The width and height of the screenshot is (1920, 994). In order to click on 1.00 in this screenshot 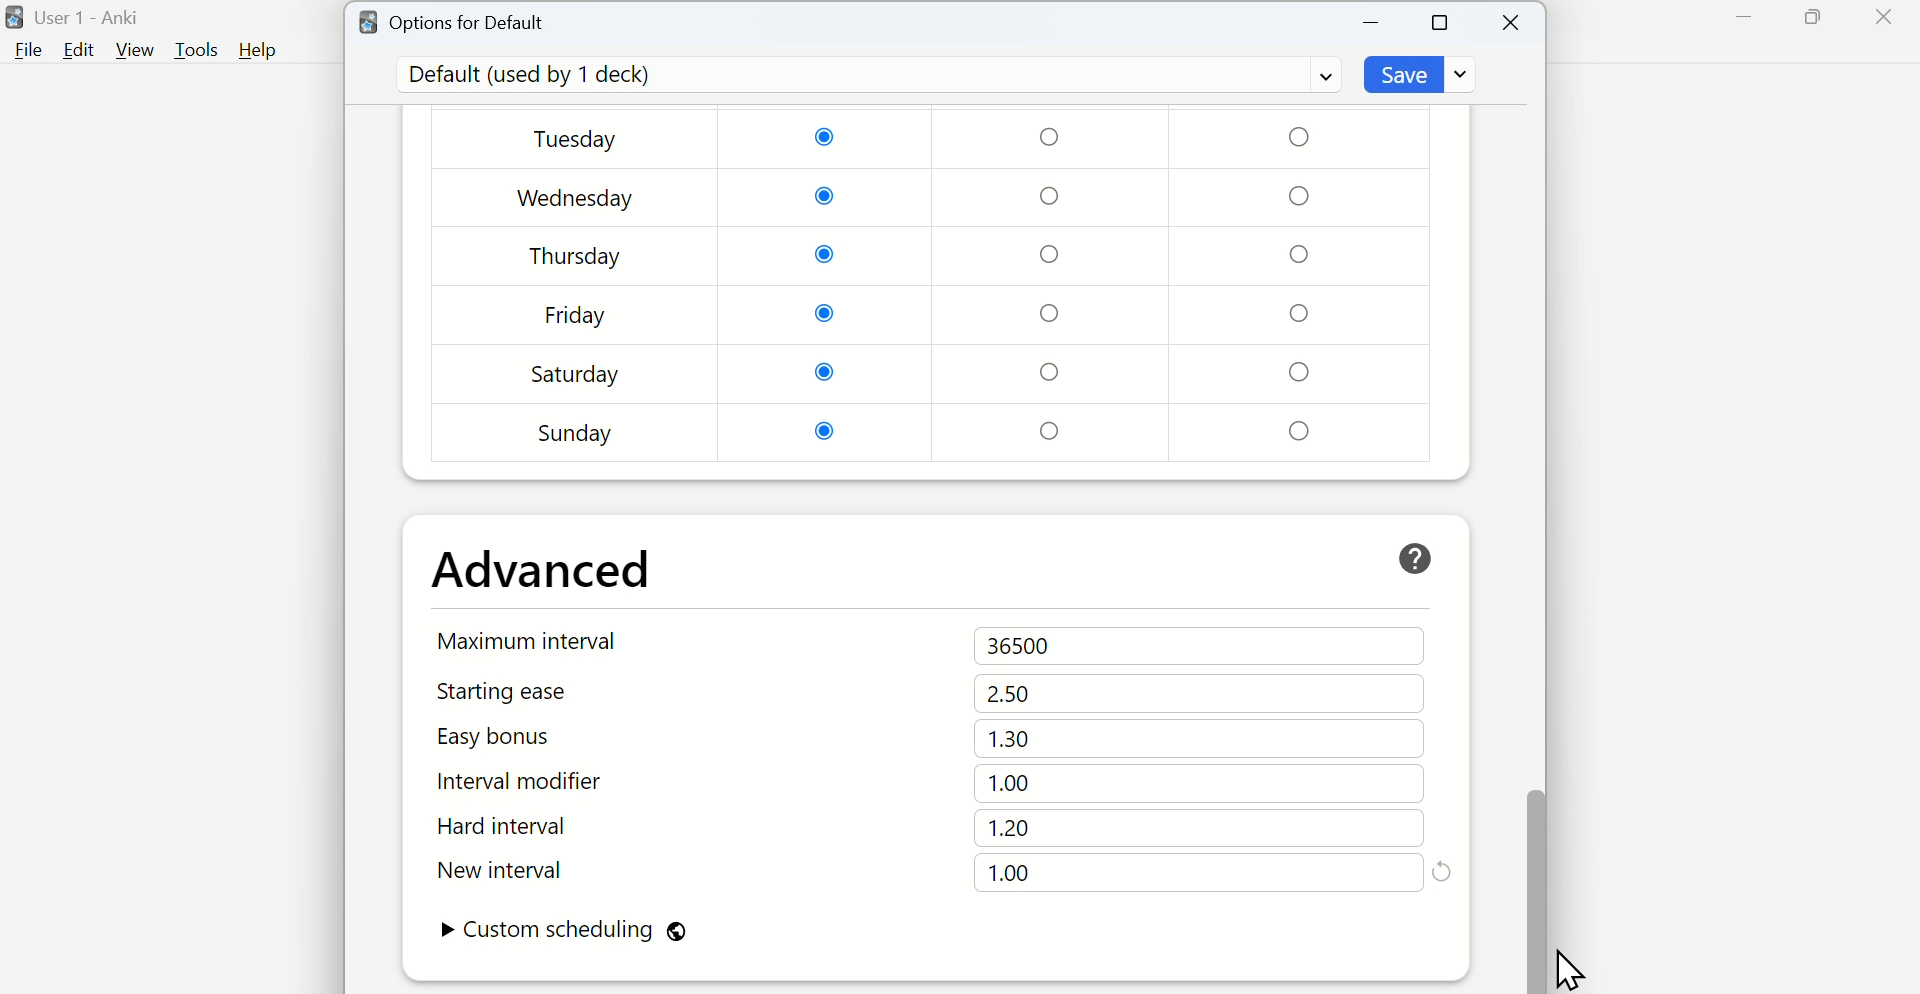, I will do `click(1012, 784)`.